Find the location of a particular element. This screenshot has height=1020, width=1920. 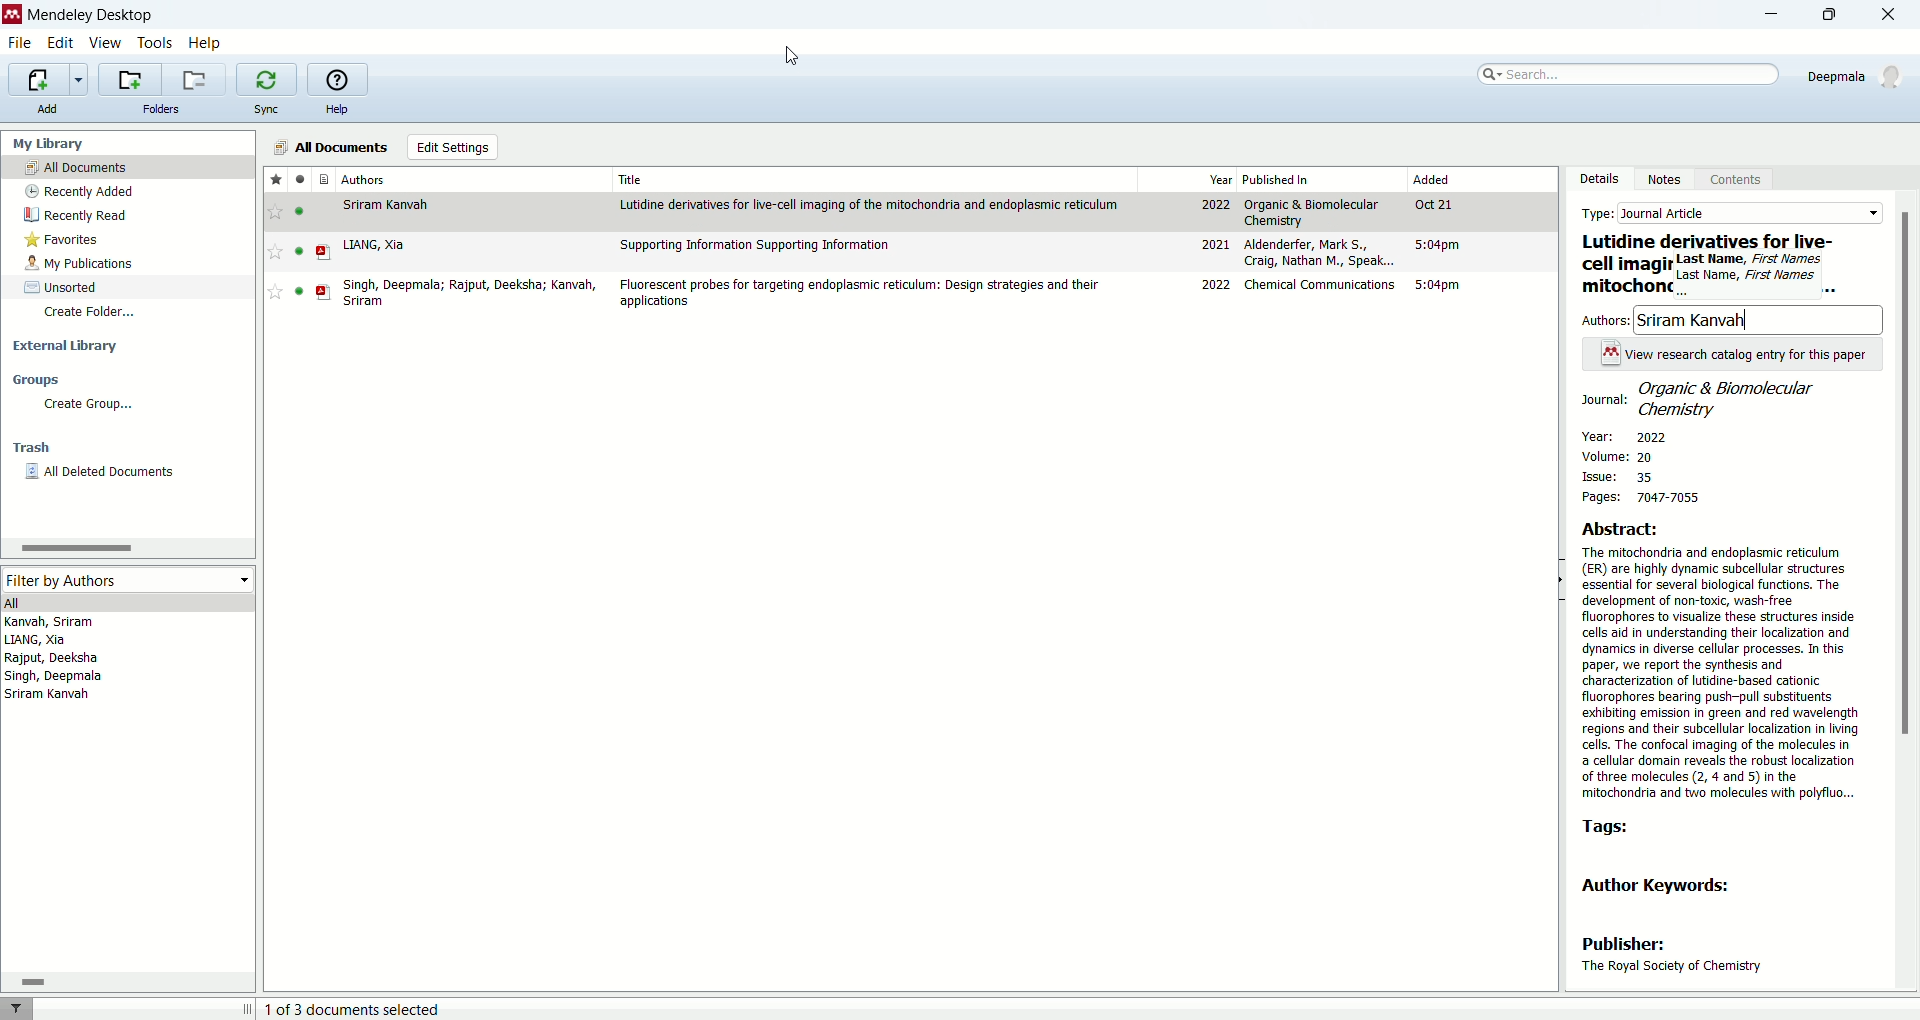

title is located at coordinates (630, 179).